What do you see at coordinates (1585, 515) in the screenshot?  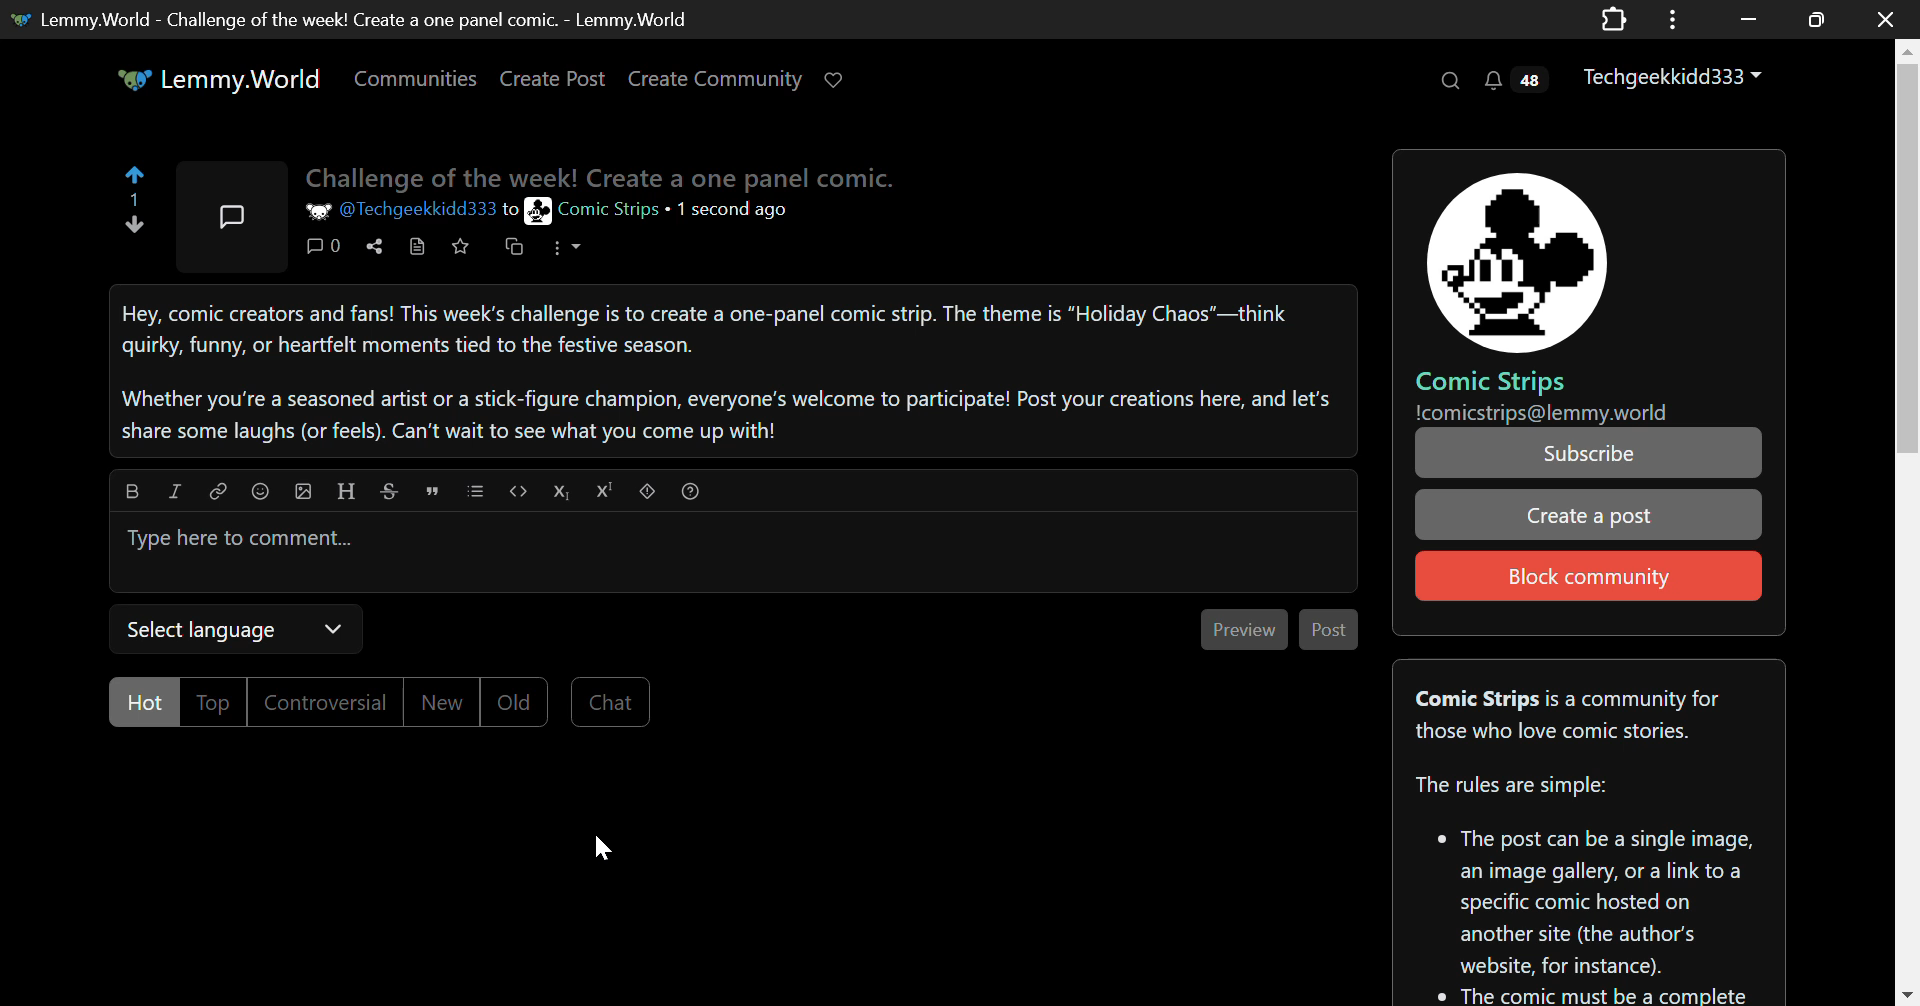 I see `Create a post` at bounding box center [1585, 515].